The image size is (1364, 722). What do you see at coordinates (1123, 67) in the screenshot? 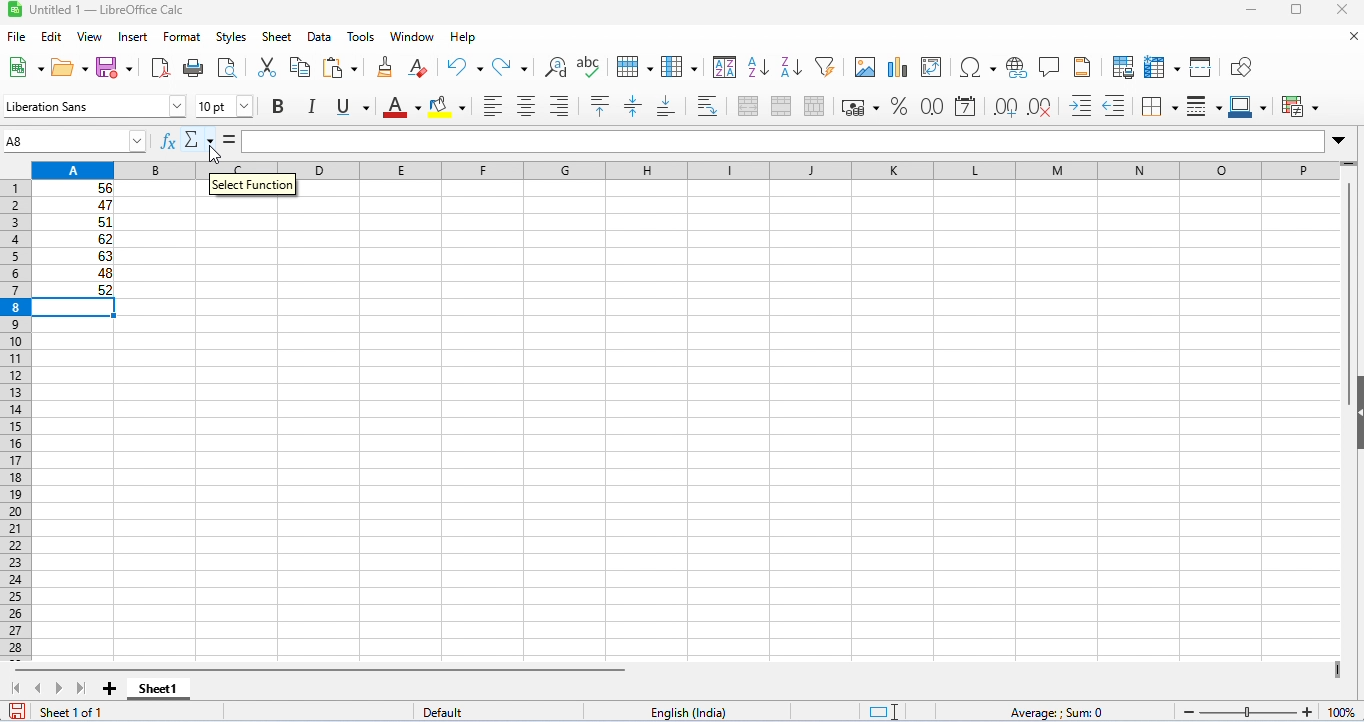
I see `define print area` at bounding box center [1123, 67].